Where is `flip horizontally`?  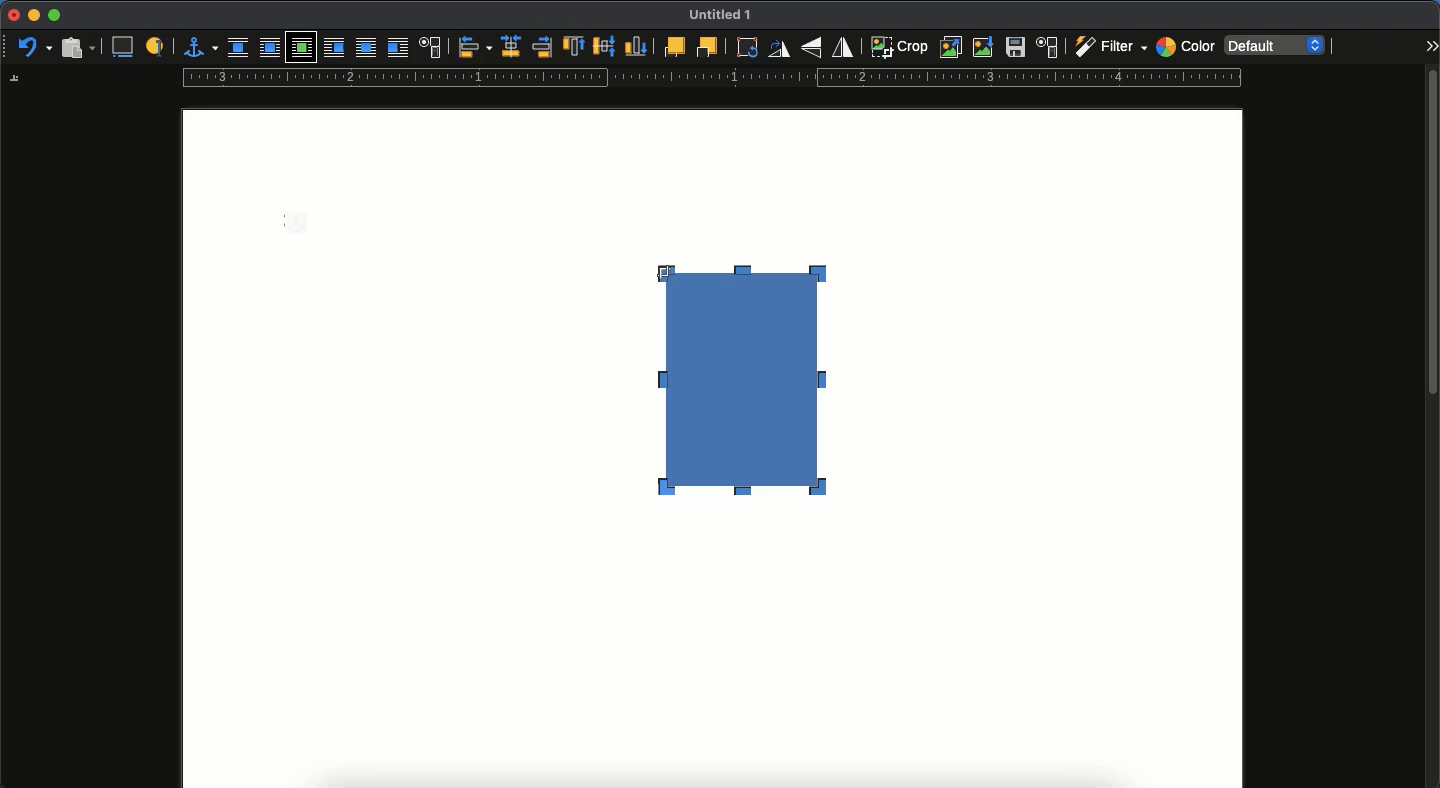 flip horizontally is located at coordinates (844, 46).